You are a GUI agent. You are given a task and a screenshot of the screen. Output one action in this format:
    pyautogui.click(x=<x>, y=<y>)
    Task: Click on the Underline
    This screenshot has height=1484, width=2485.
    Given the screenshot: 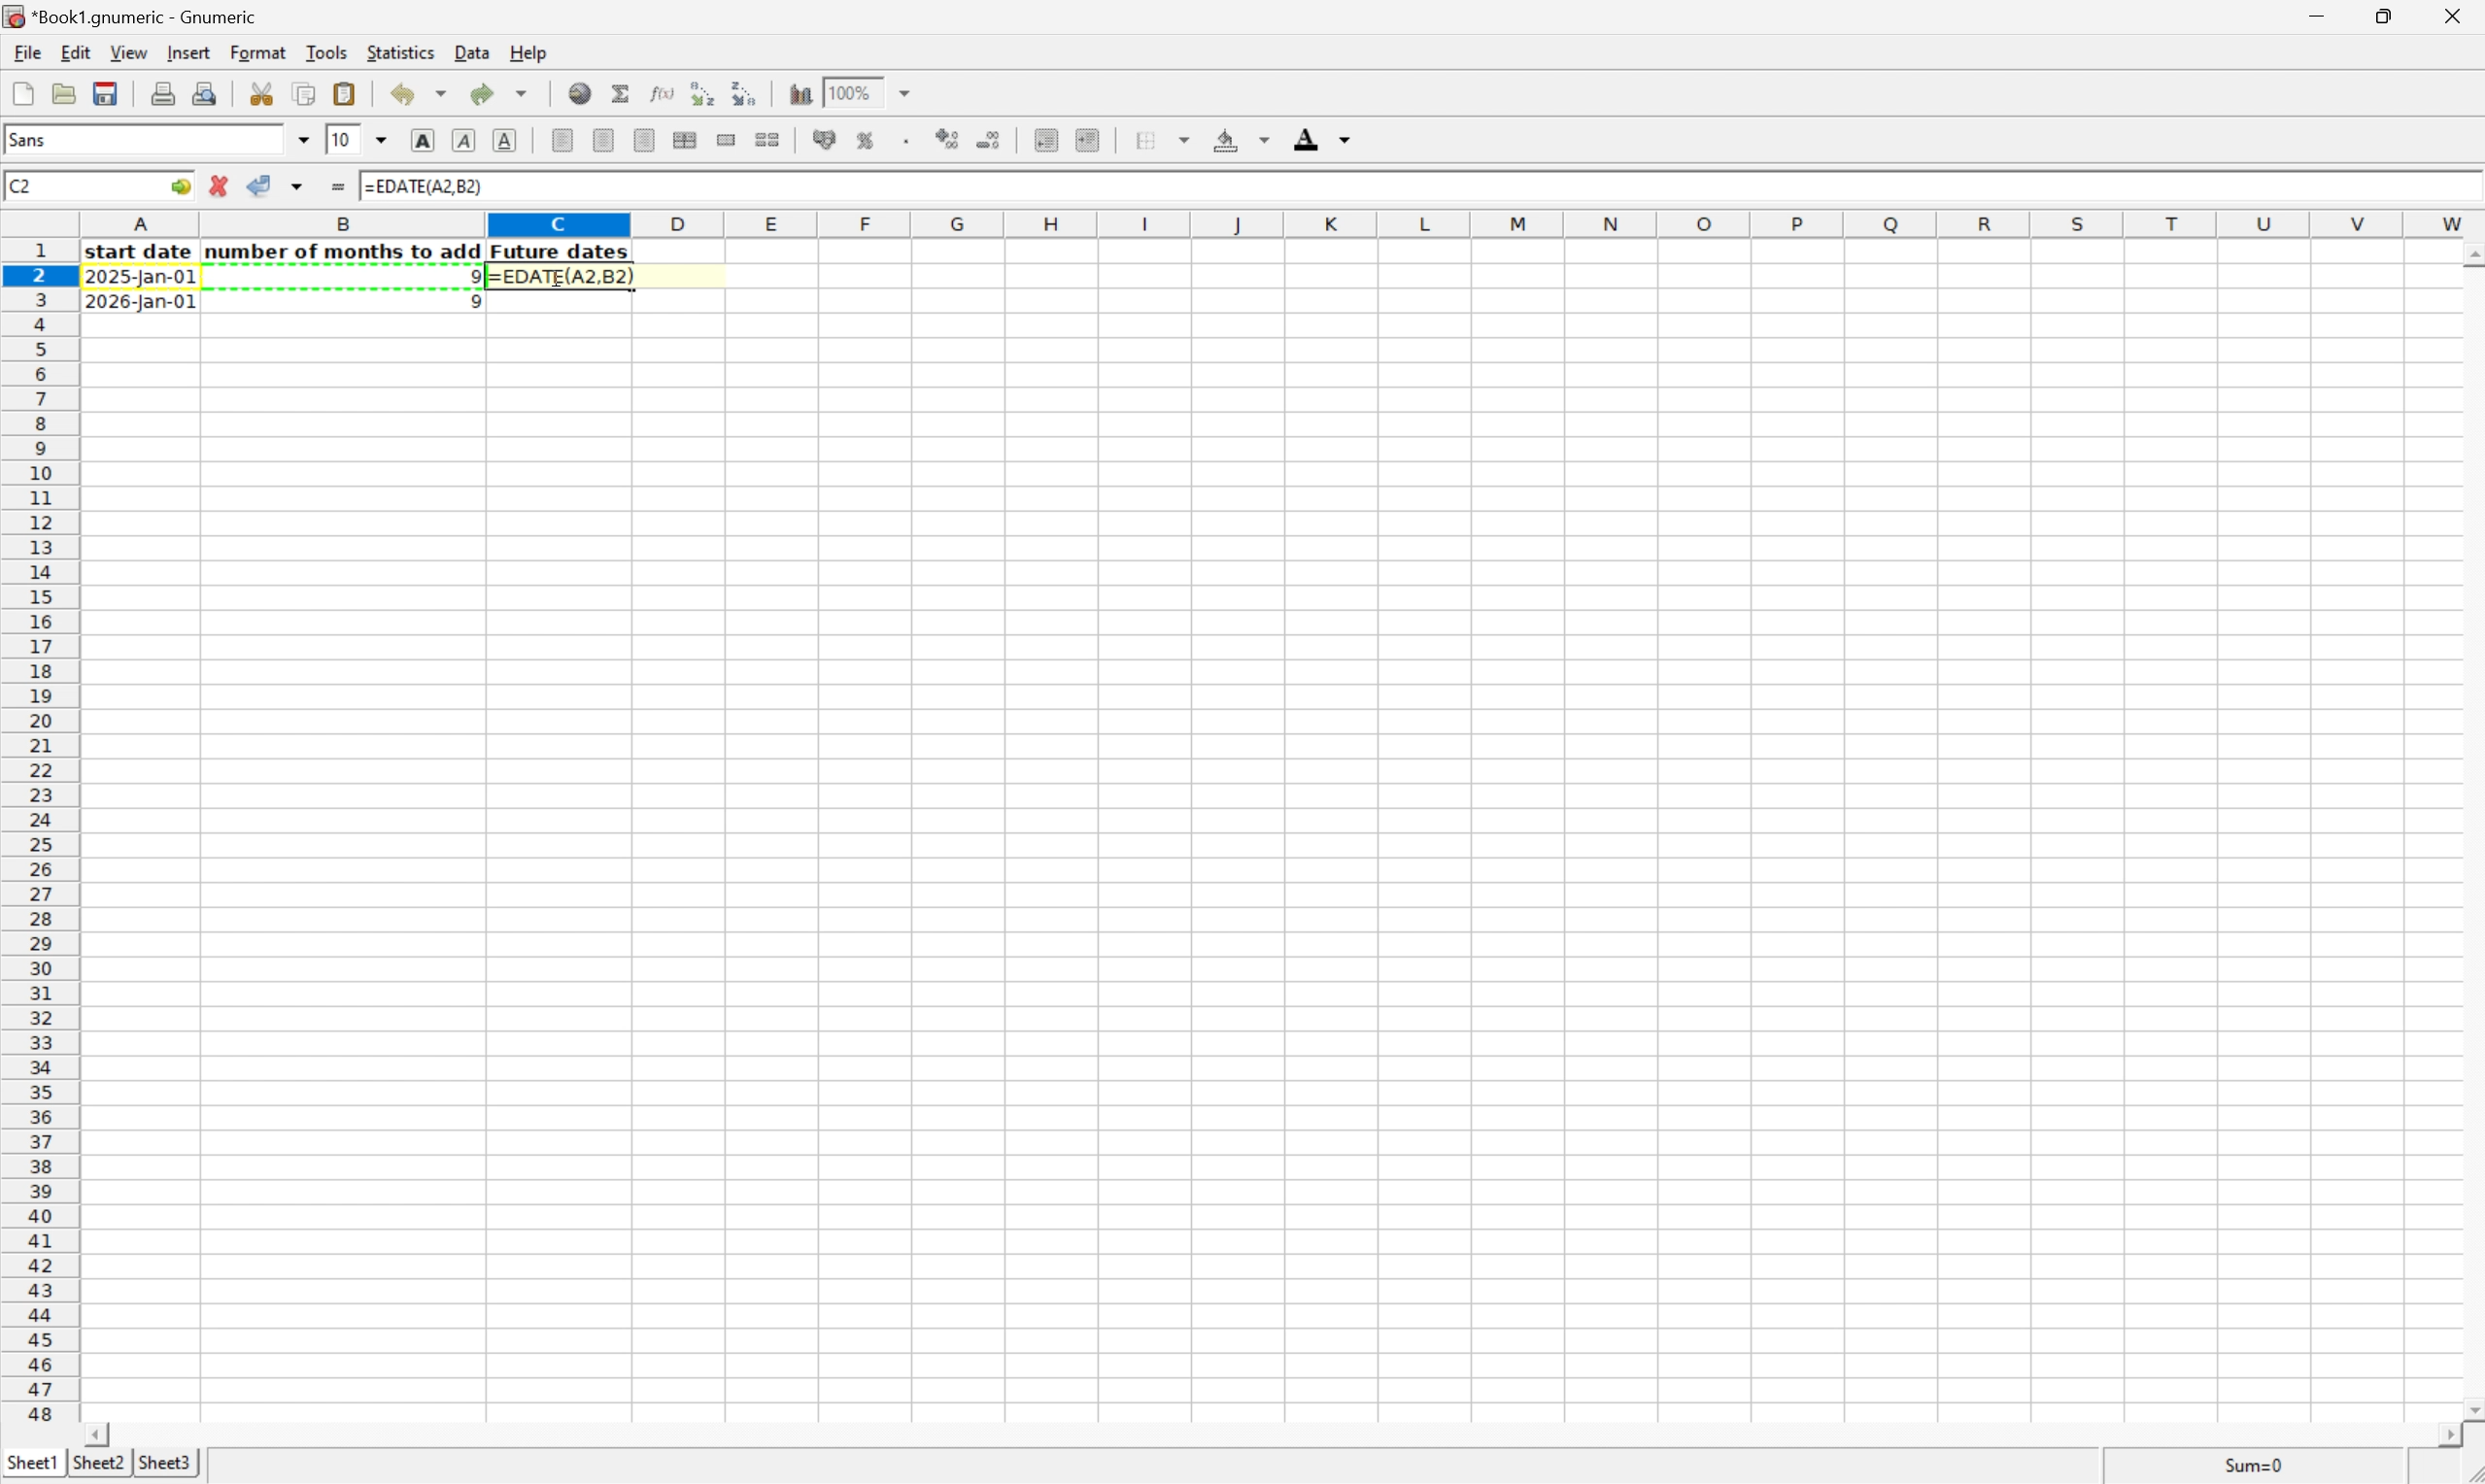 What is the action you would take?
    pyautogui.click(x=508, y=140)
    